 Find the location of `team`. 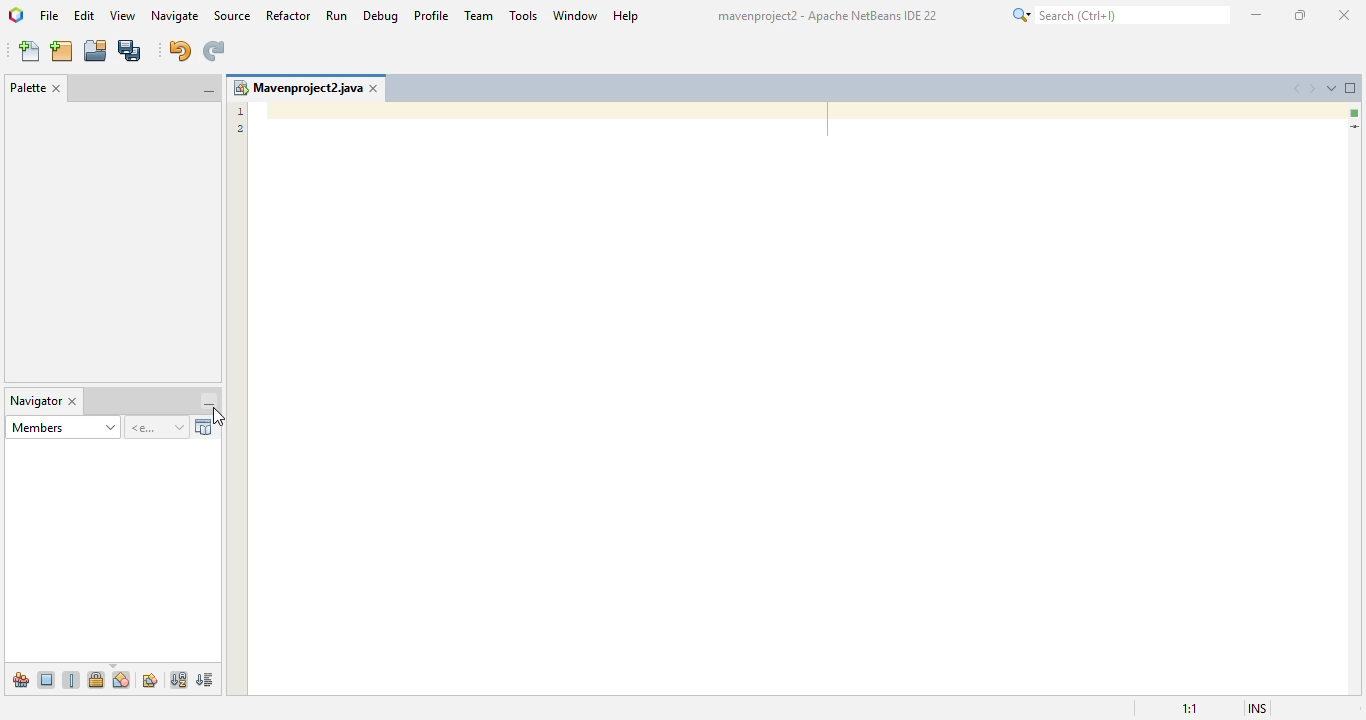

team is located at coordinates (480, 15).